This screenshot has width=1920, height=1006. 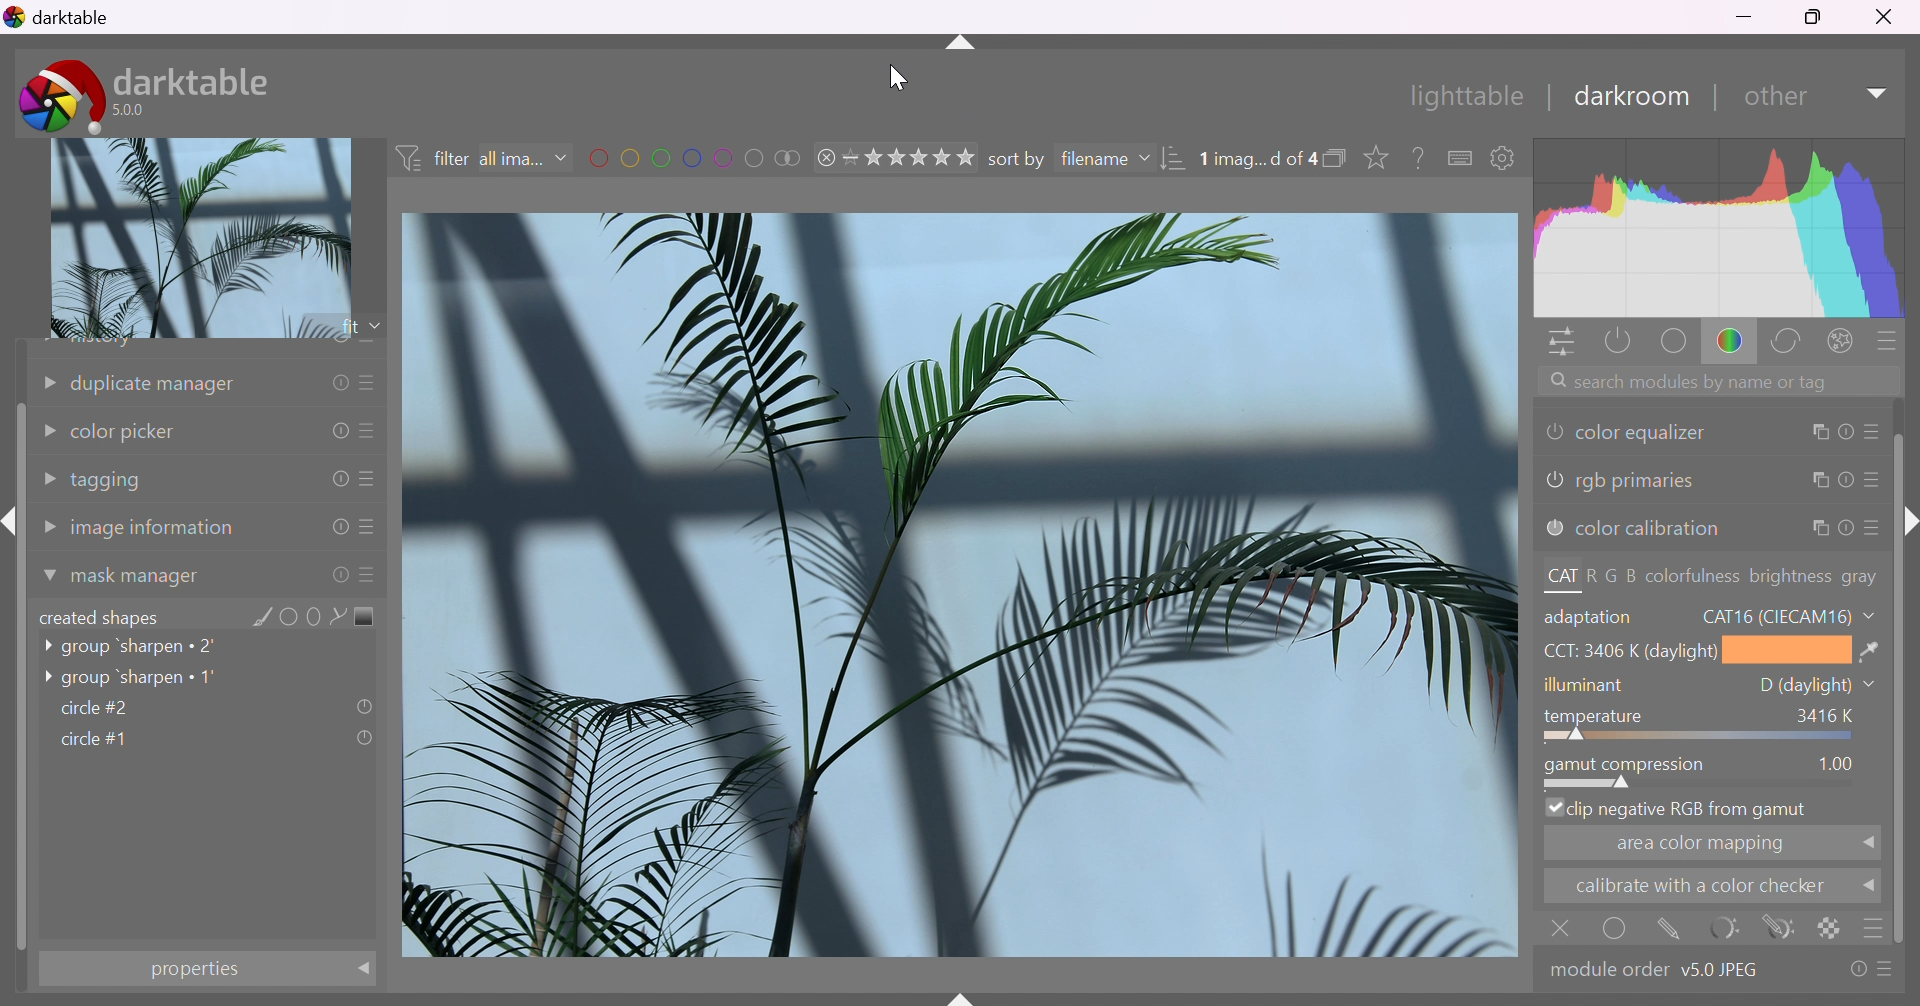 What do you see at coordinates (1713, 653) in the screenshot?
I see `CCT` at bounding box center [1713, 653].